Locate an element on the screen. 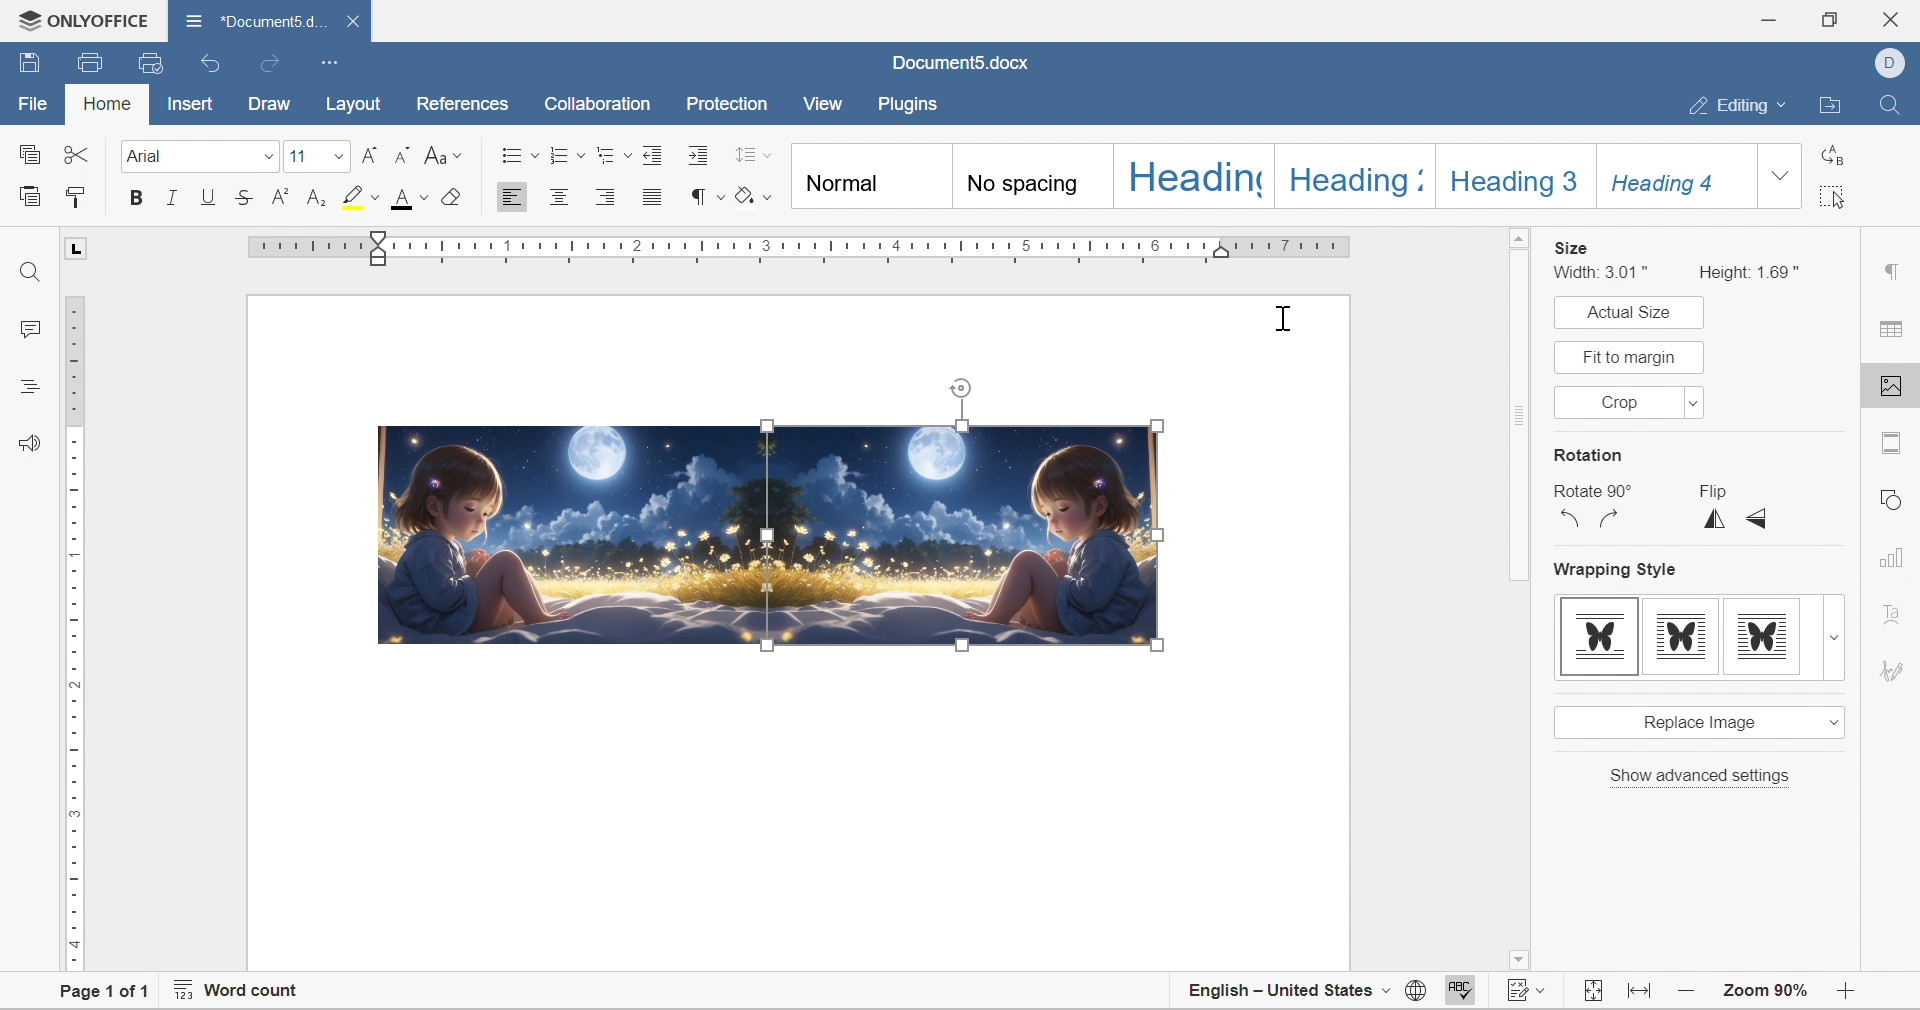  feedback and support is located at coordinates (33, 443).